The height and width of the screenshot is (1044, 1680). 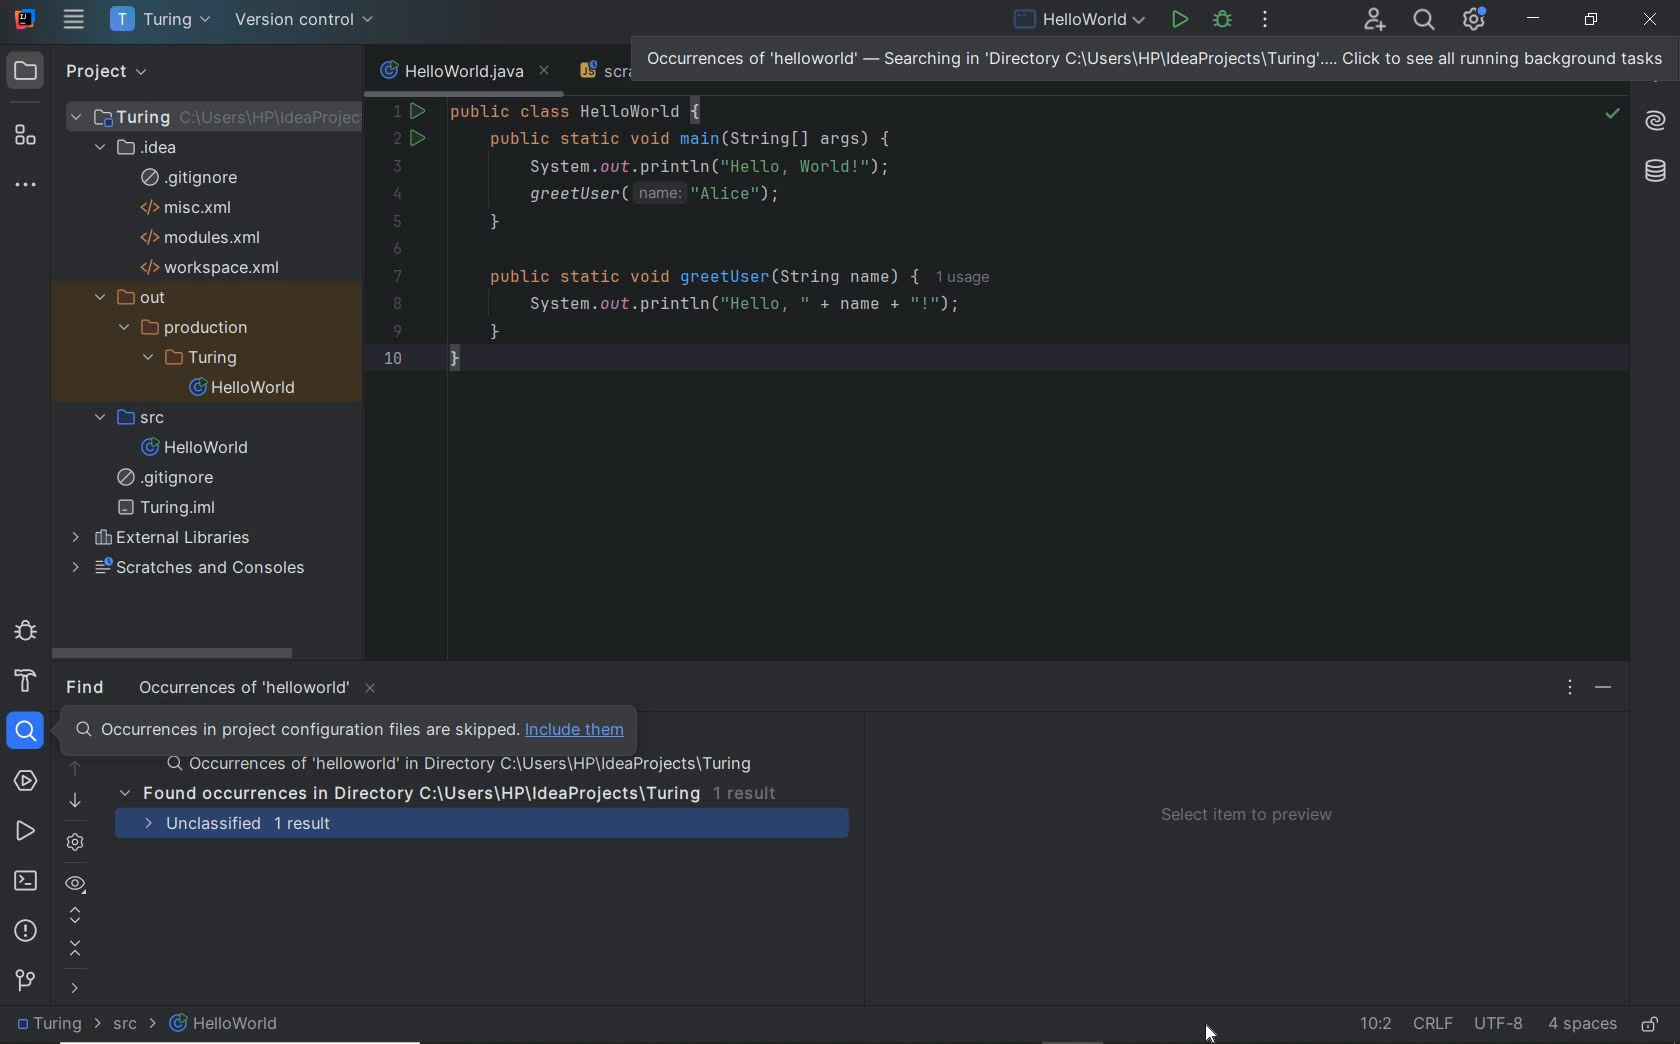 I want to click on file name, so click(x=202, y=447).